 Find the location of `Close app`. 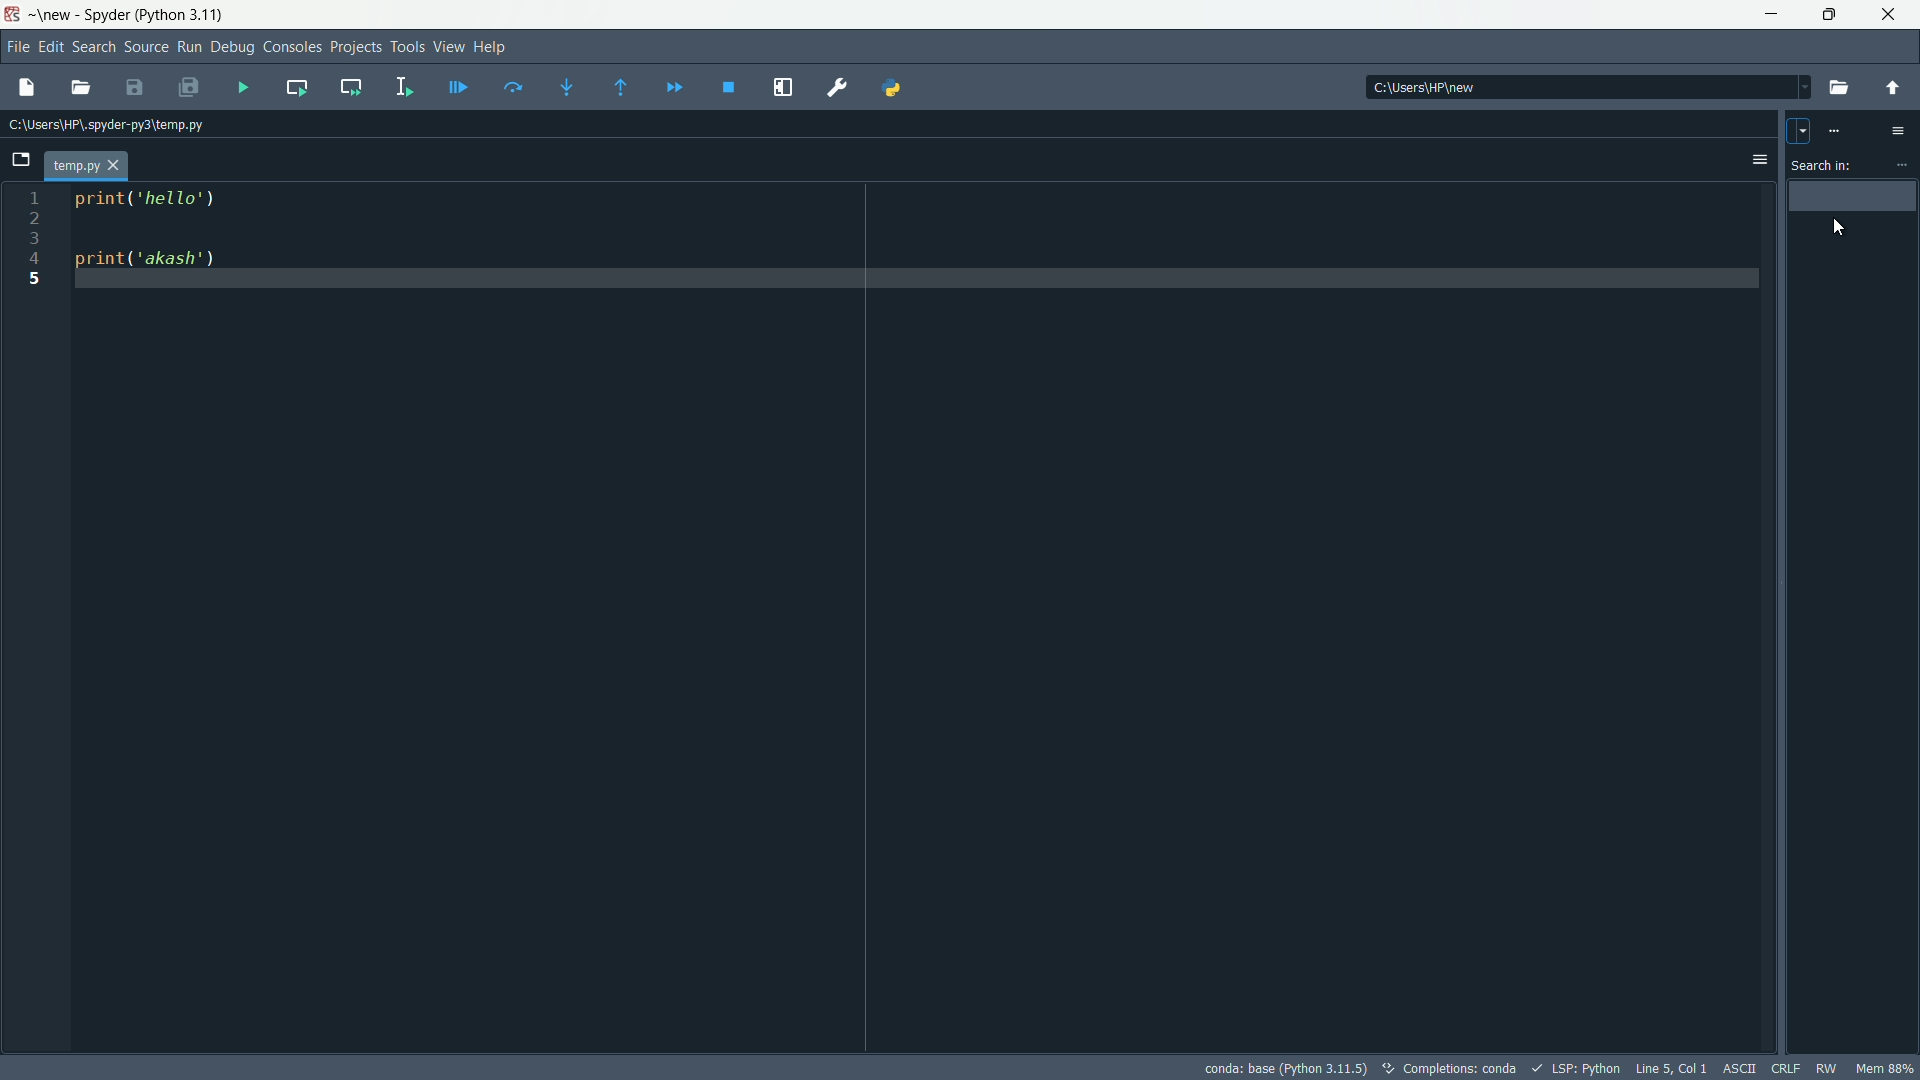

Close app is located at coordinates (1889, 15).